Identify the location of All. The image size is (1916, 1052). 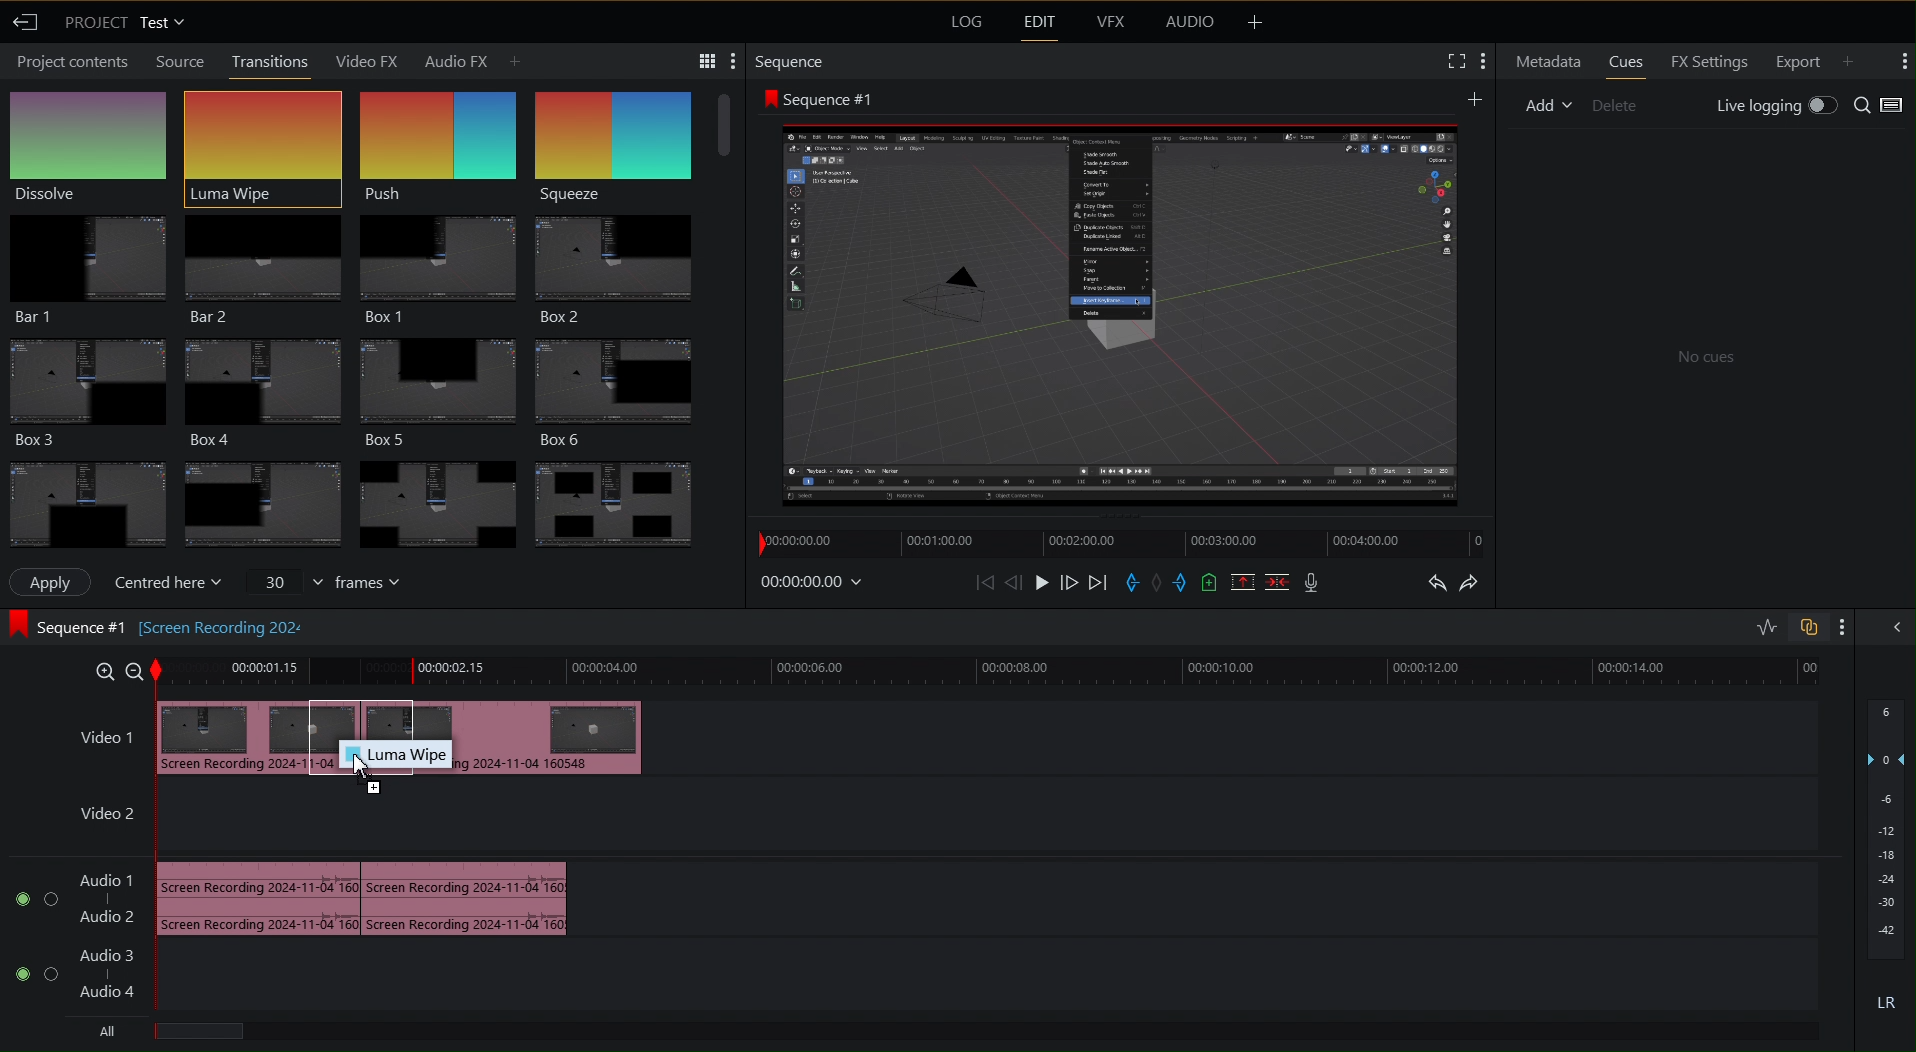
(105, 1029).